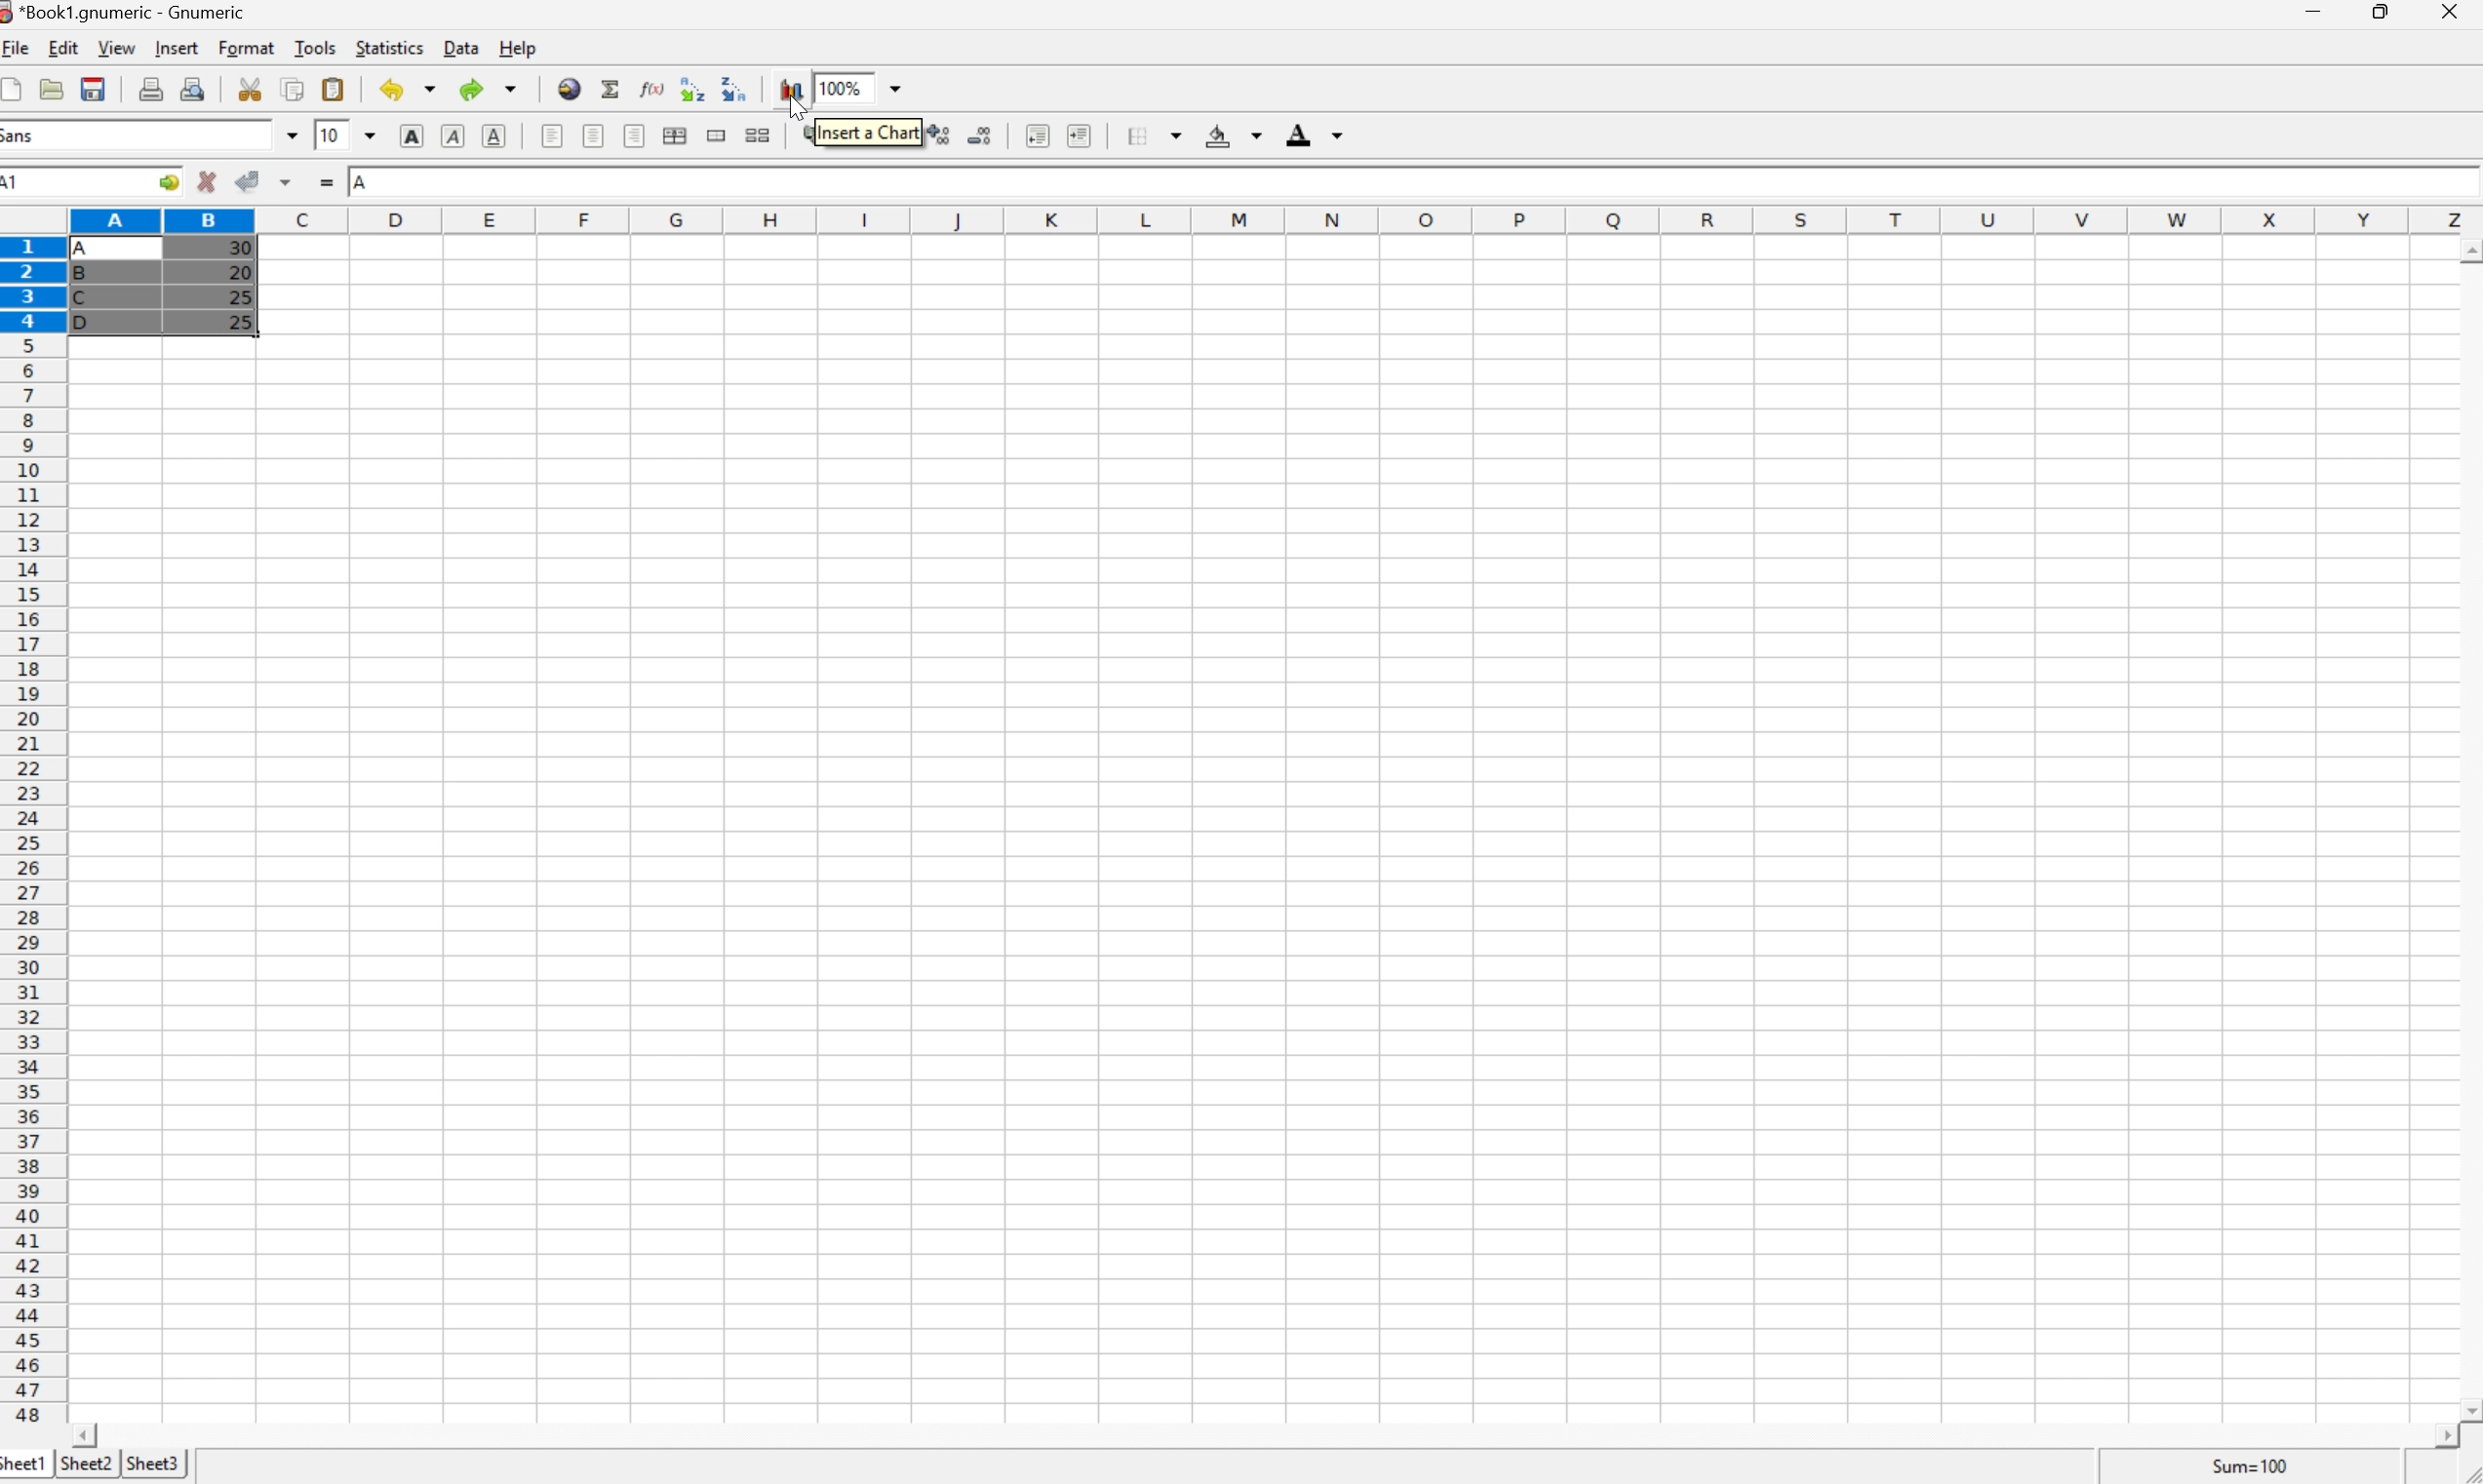 The image size is (2483, 1484). I want to click on Insert x Chart, so click(868, 132).